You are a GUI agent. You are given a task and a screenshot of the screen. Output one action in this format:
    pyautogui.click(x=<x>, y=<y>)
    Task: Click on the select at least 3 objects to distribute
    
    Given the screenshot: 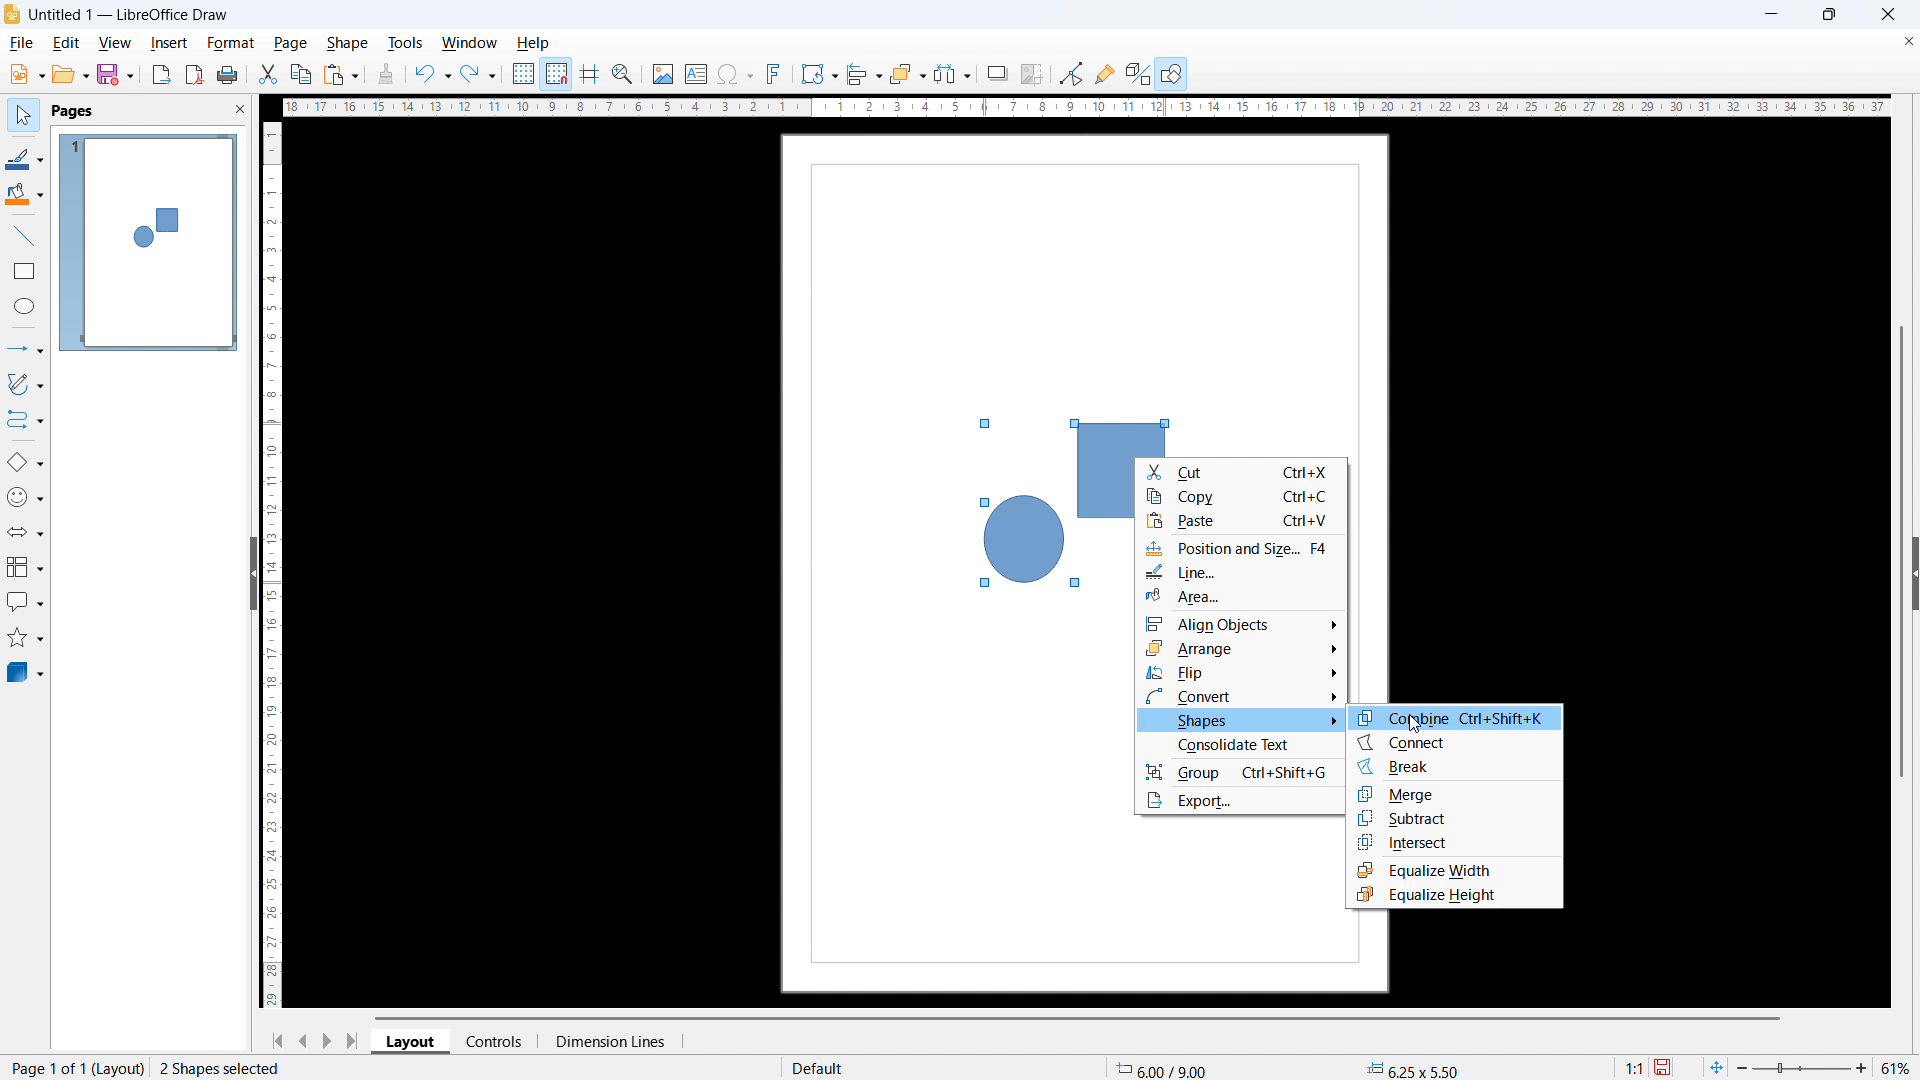 What is the action you would take?
    pyautogui.click(x=953, y=73)
    